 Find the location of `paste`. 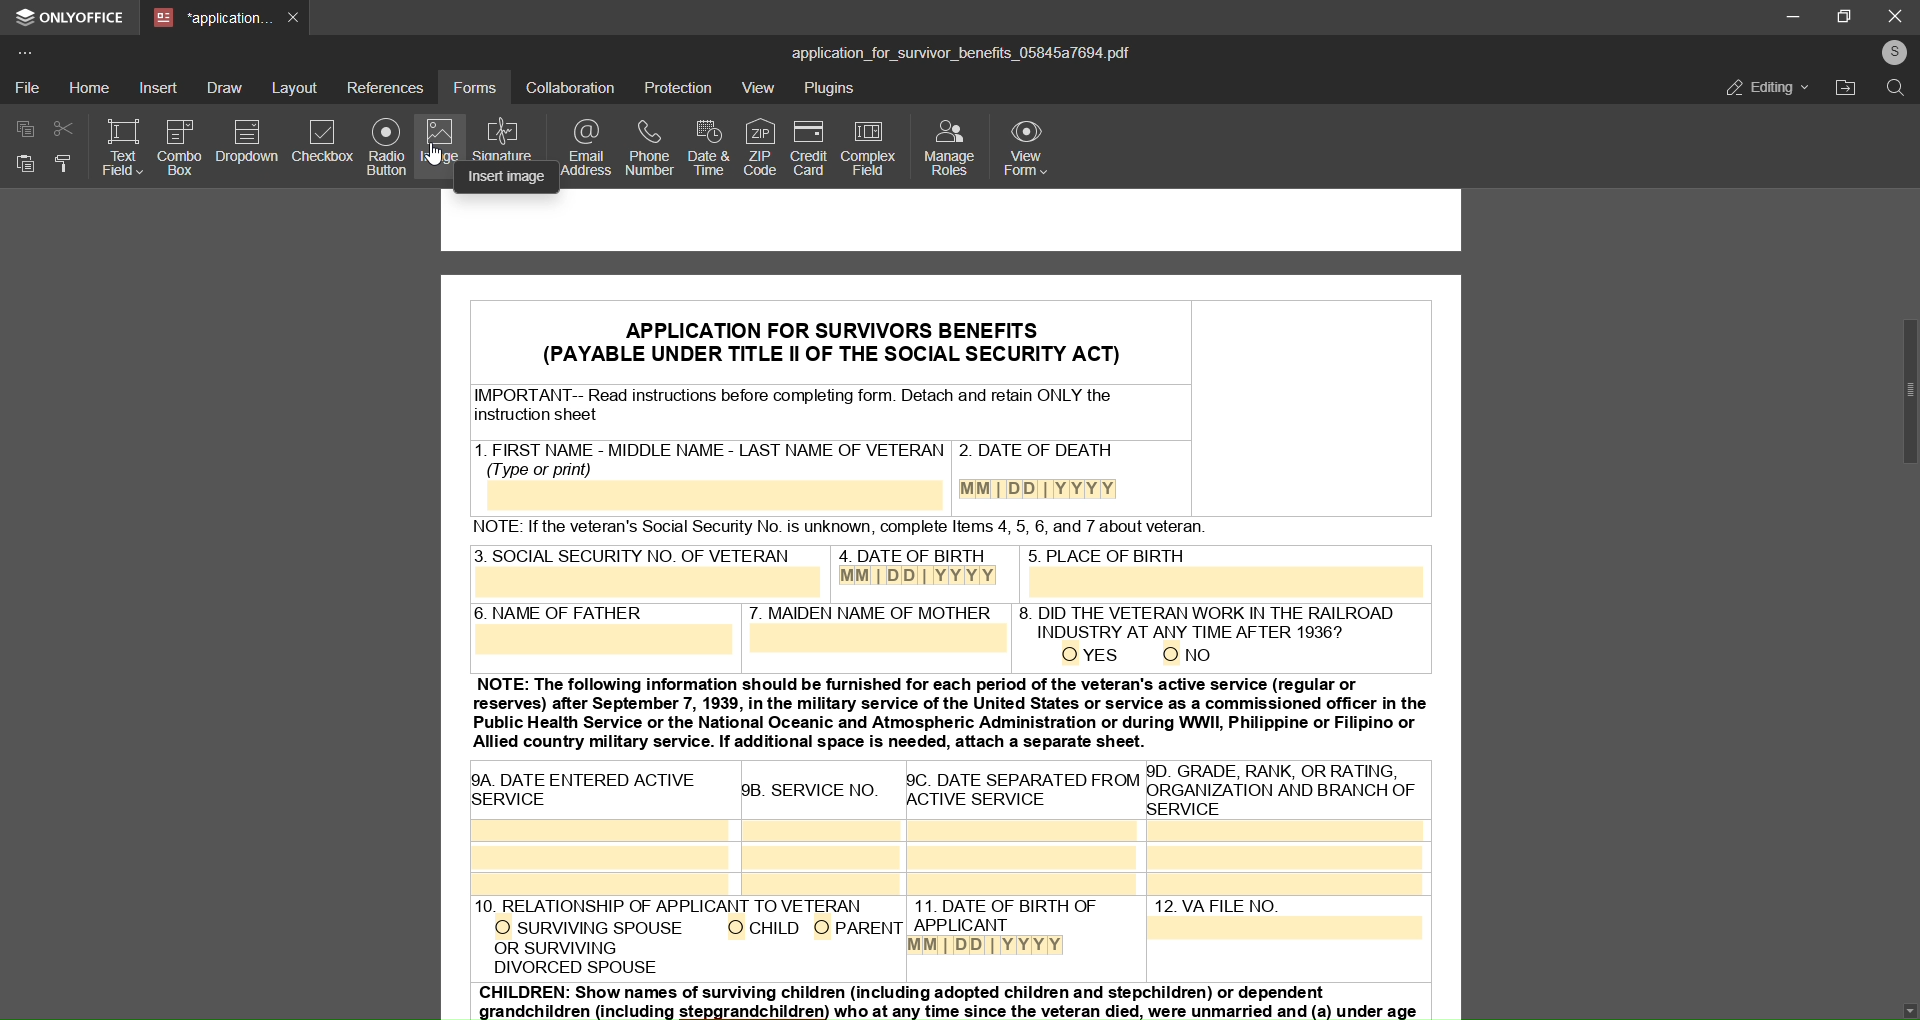

paste is located at coordinates (24, 165).